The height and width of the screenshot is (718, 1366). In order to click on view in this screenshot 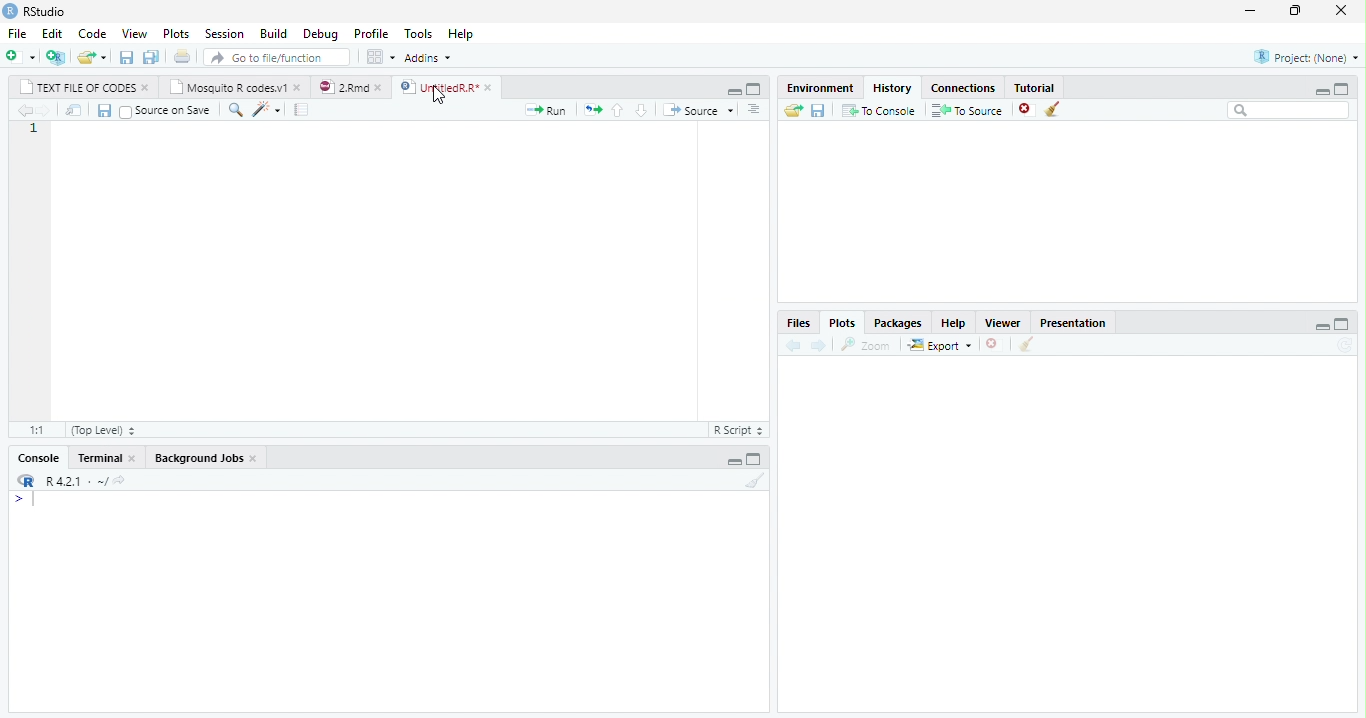, I will do `click(131, 32)`.